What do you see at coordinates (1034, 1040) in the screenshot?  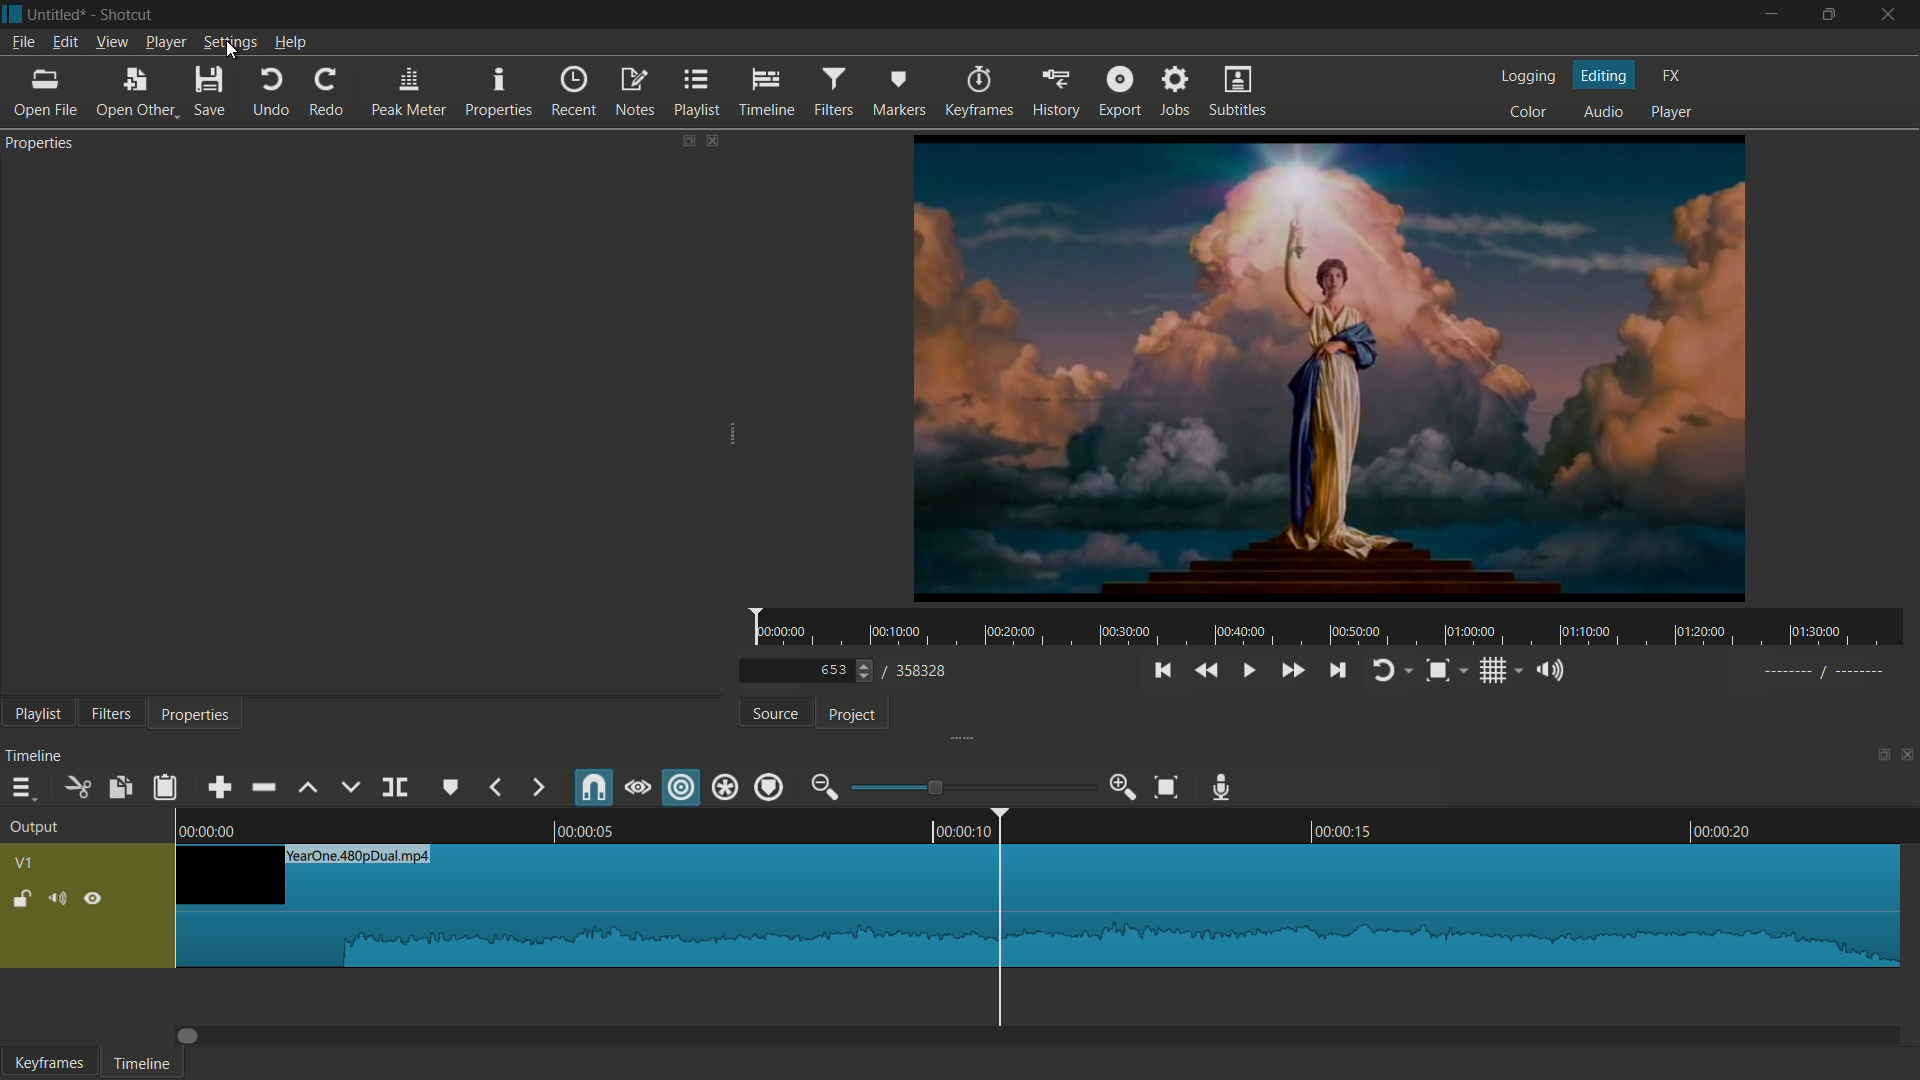 I see `Dragbar` at bounding box center [1034, 1040].